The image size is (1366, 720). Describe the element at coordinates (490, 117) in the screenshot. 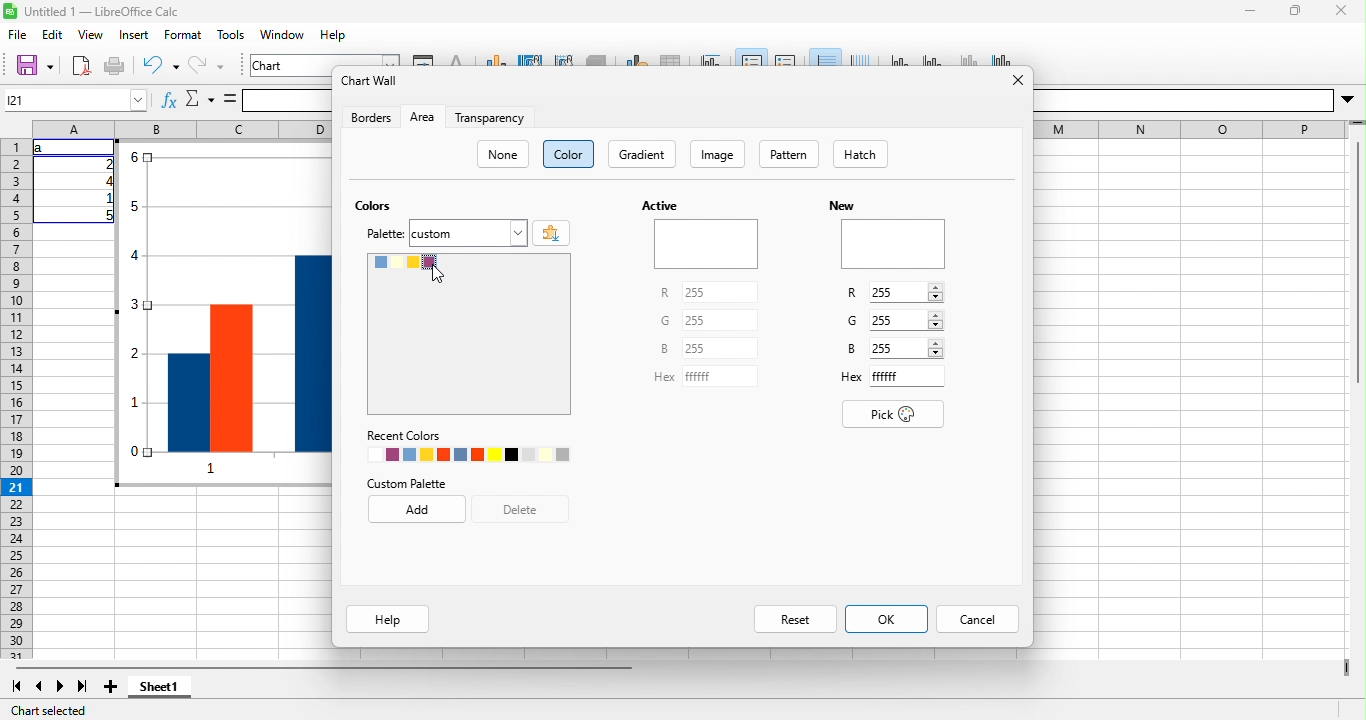

I see `transparency` at that location.